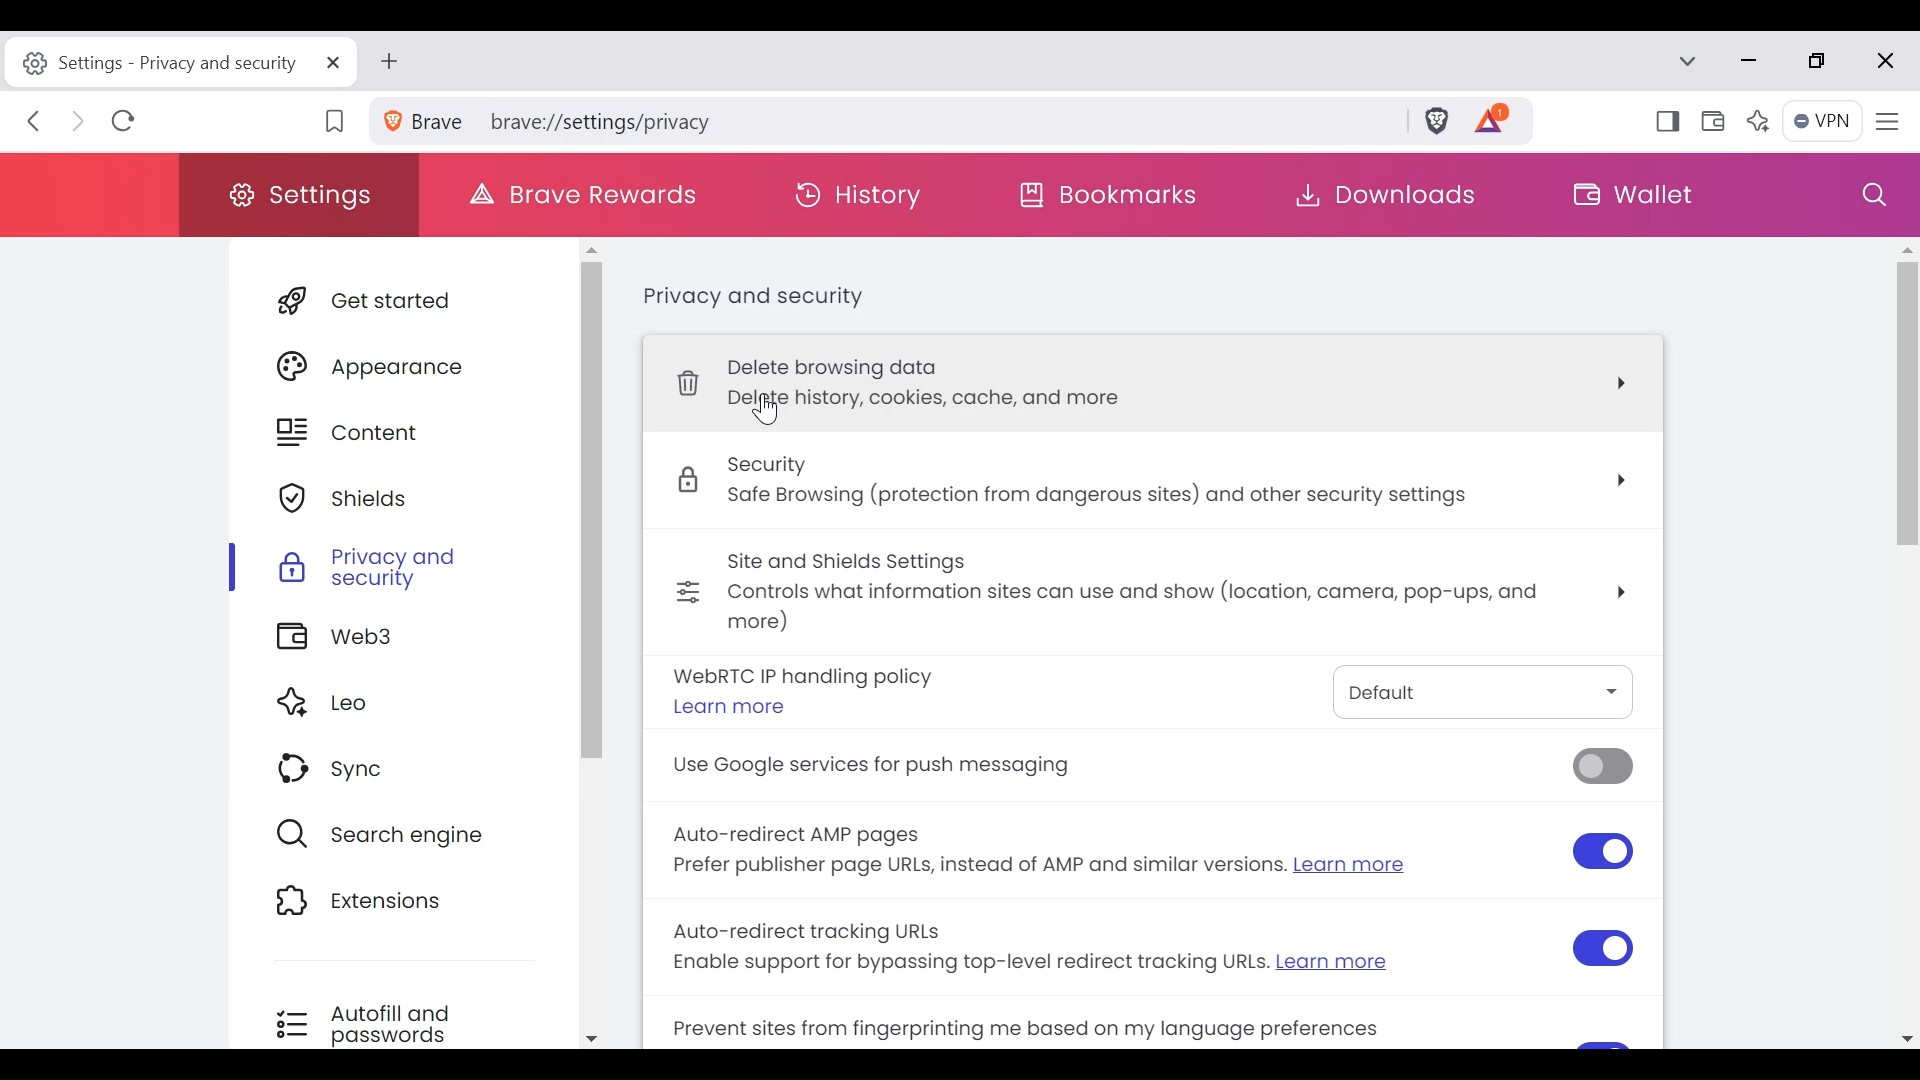  I want to click on Scrollbar, so click(590, 510).